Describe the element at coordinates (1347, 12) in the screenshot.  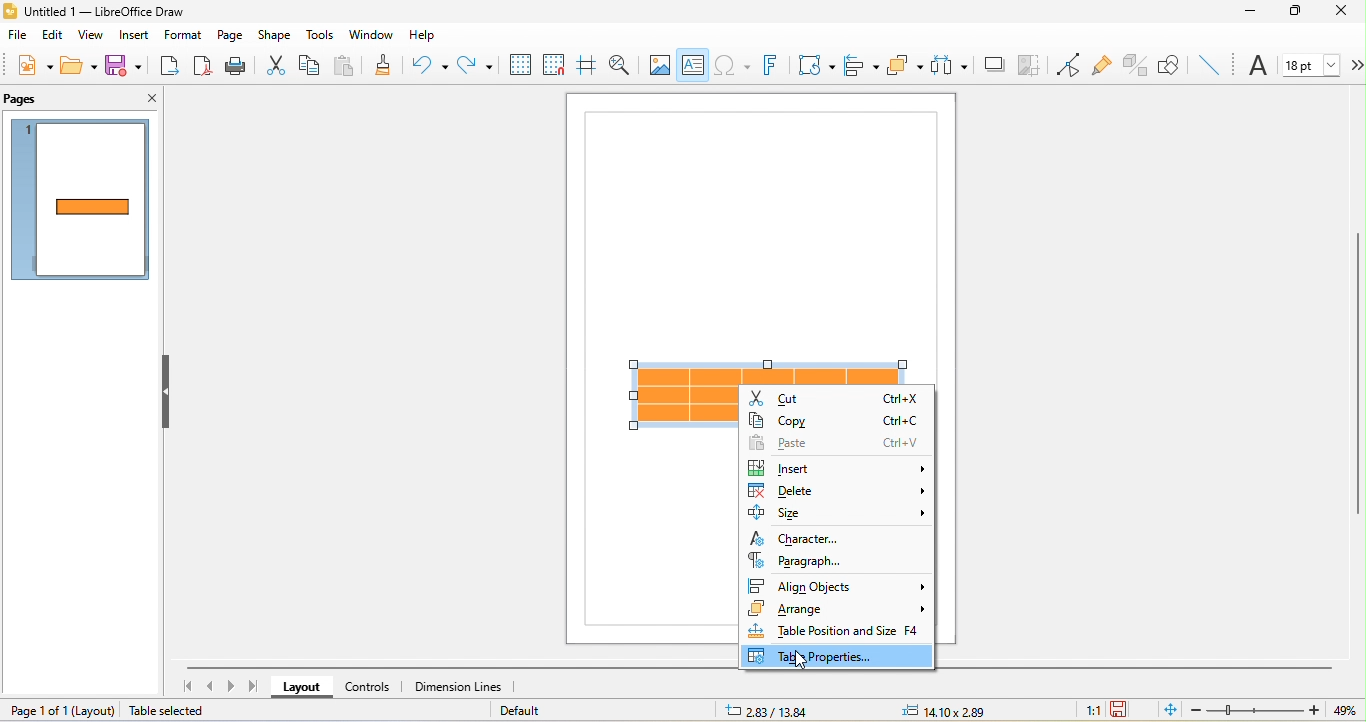
I see `close` at that location.